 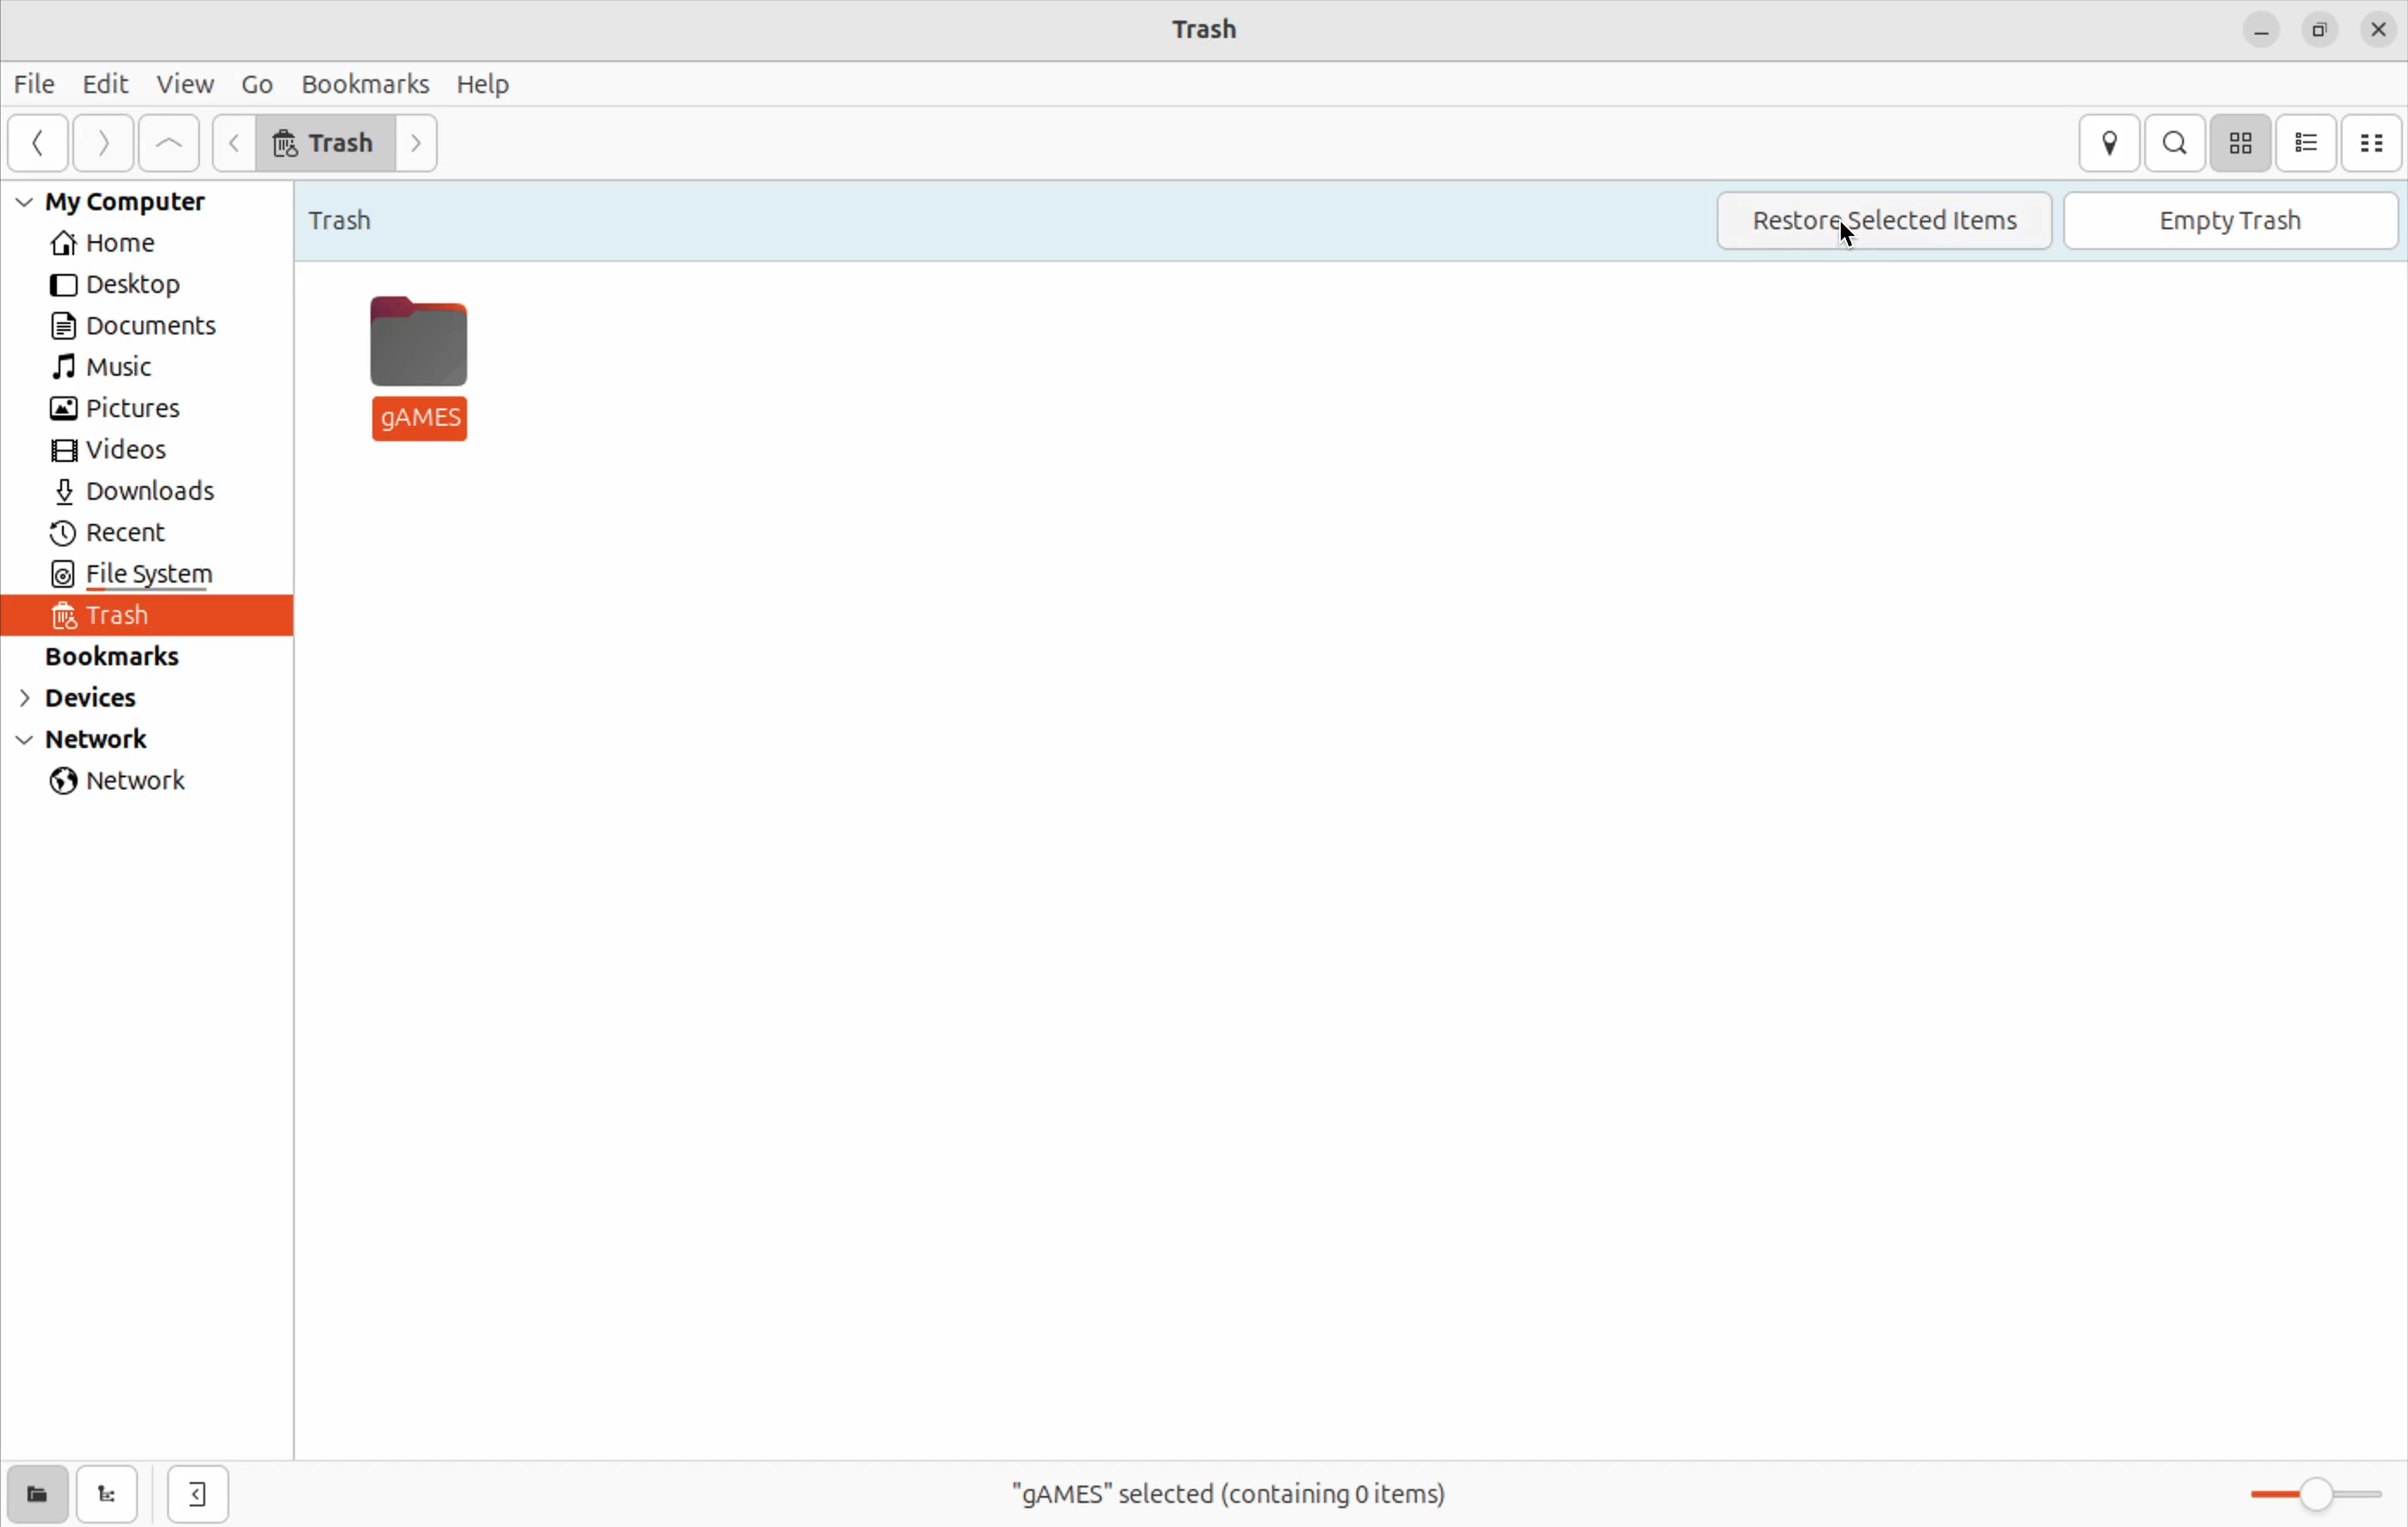 What do you see at coordinates (36, 1493) in the screenshot?
I see `show places` at bounding box center [36, 1493].